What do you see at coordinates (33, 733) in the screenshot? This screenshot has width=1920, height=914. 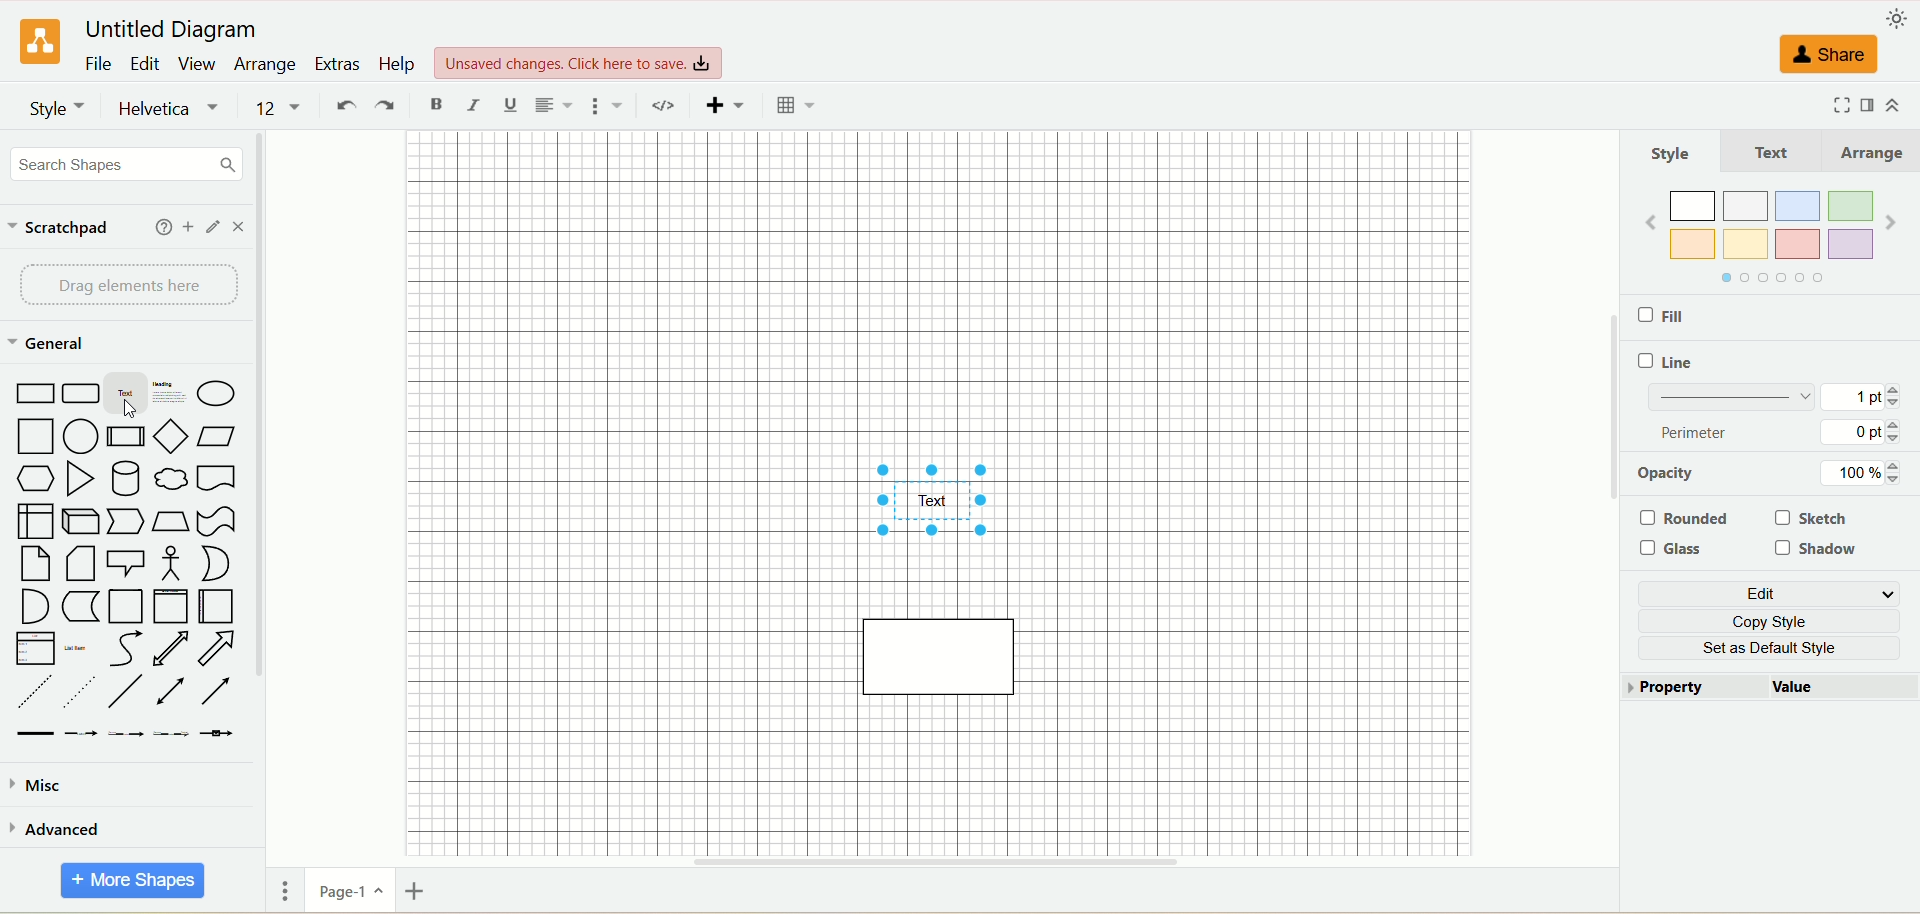 I see `connector 1` at bounding box center [33, 733].